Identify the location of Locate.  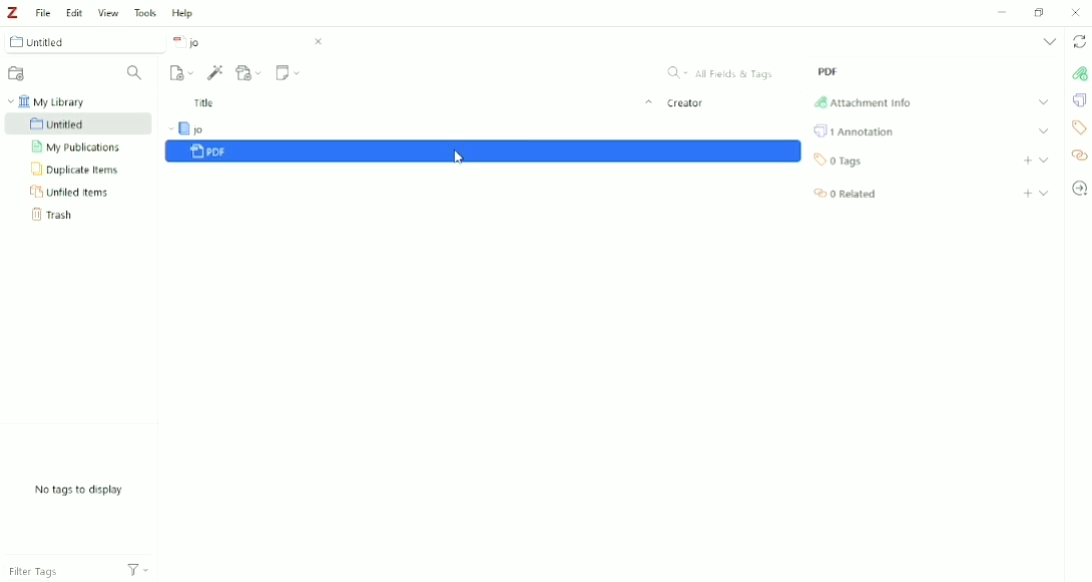
(1080, 188).